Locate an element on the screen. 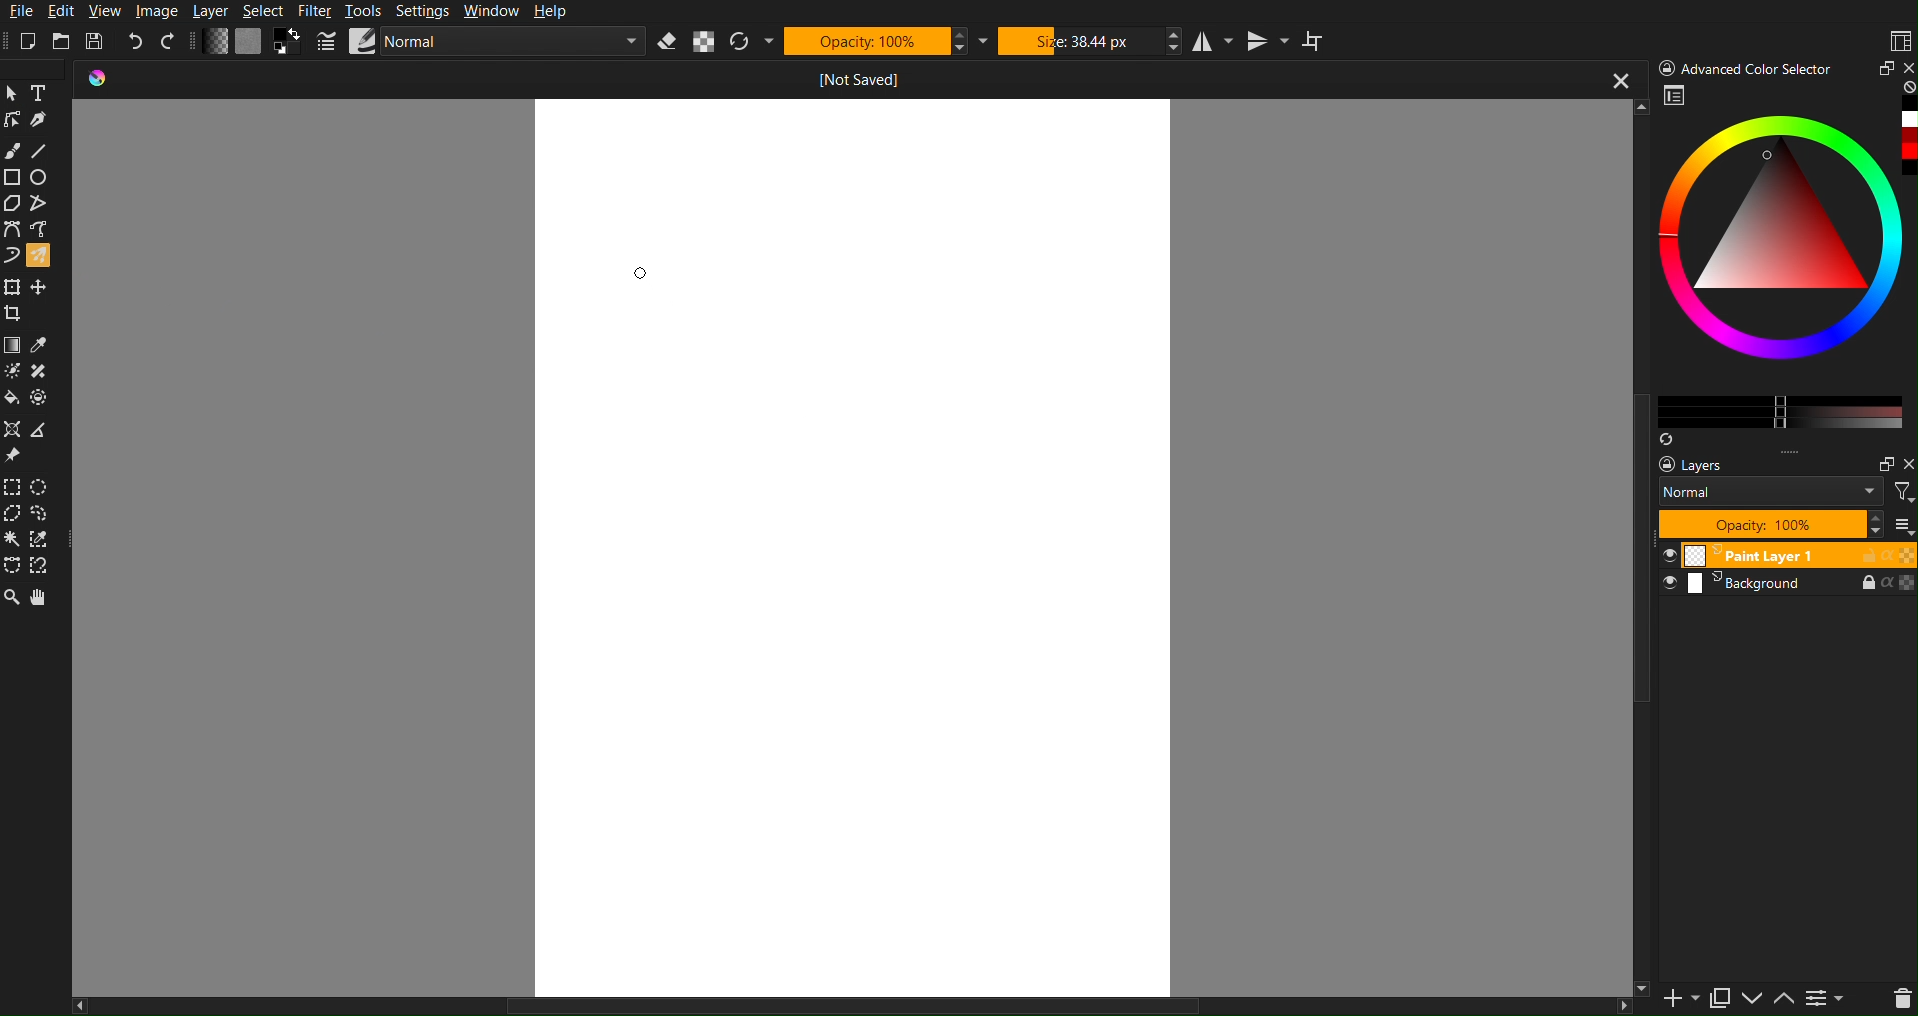  Line Options is located at coordinates (327, 42).